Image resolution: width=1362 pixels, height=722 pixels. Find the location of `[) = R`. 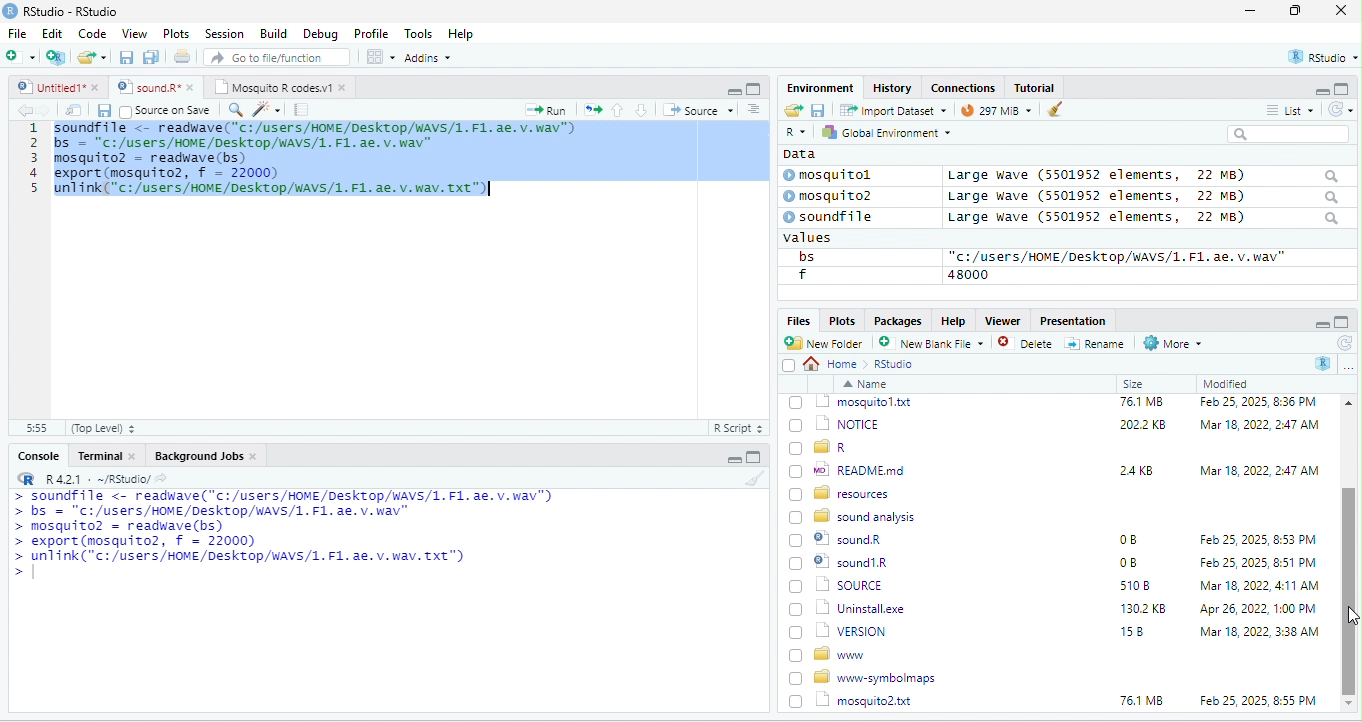

[) = R is located at coordinates (830, 567).